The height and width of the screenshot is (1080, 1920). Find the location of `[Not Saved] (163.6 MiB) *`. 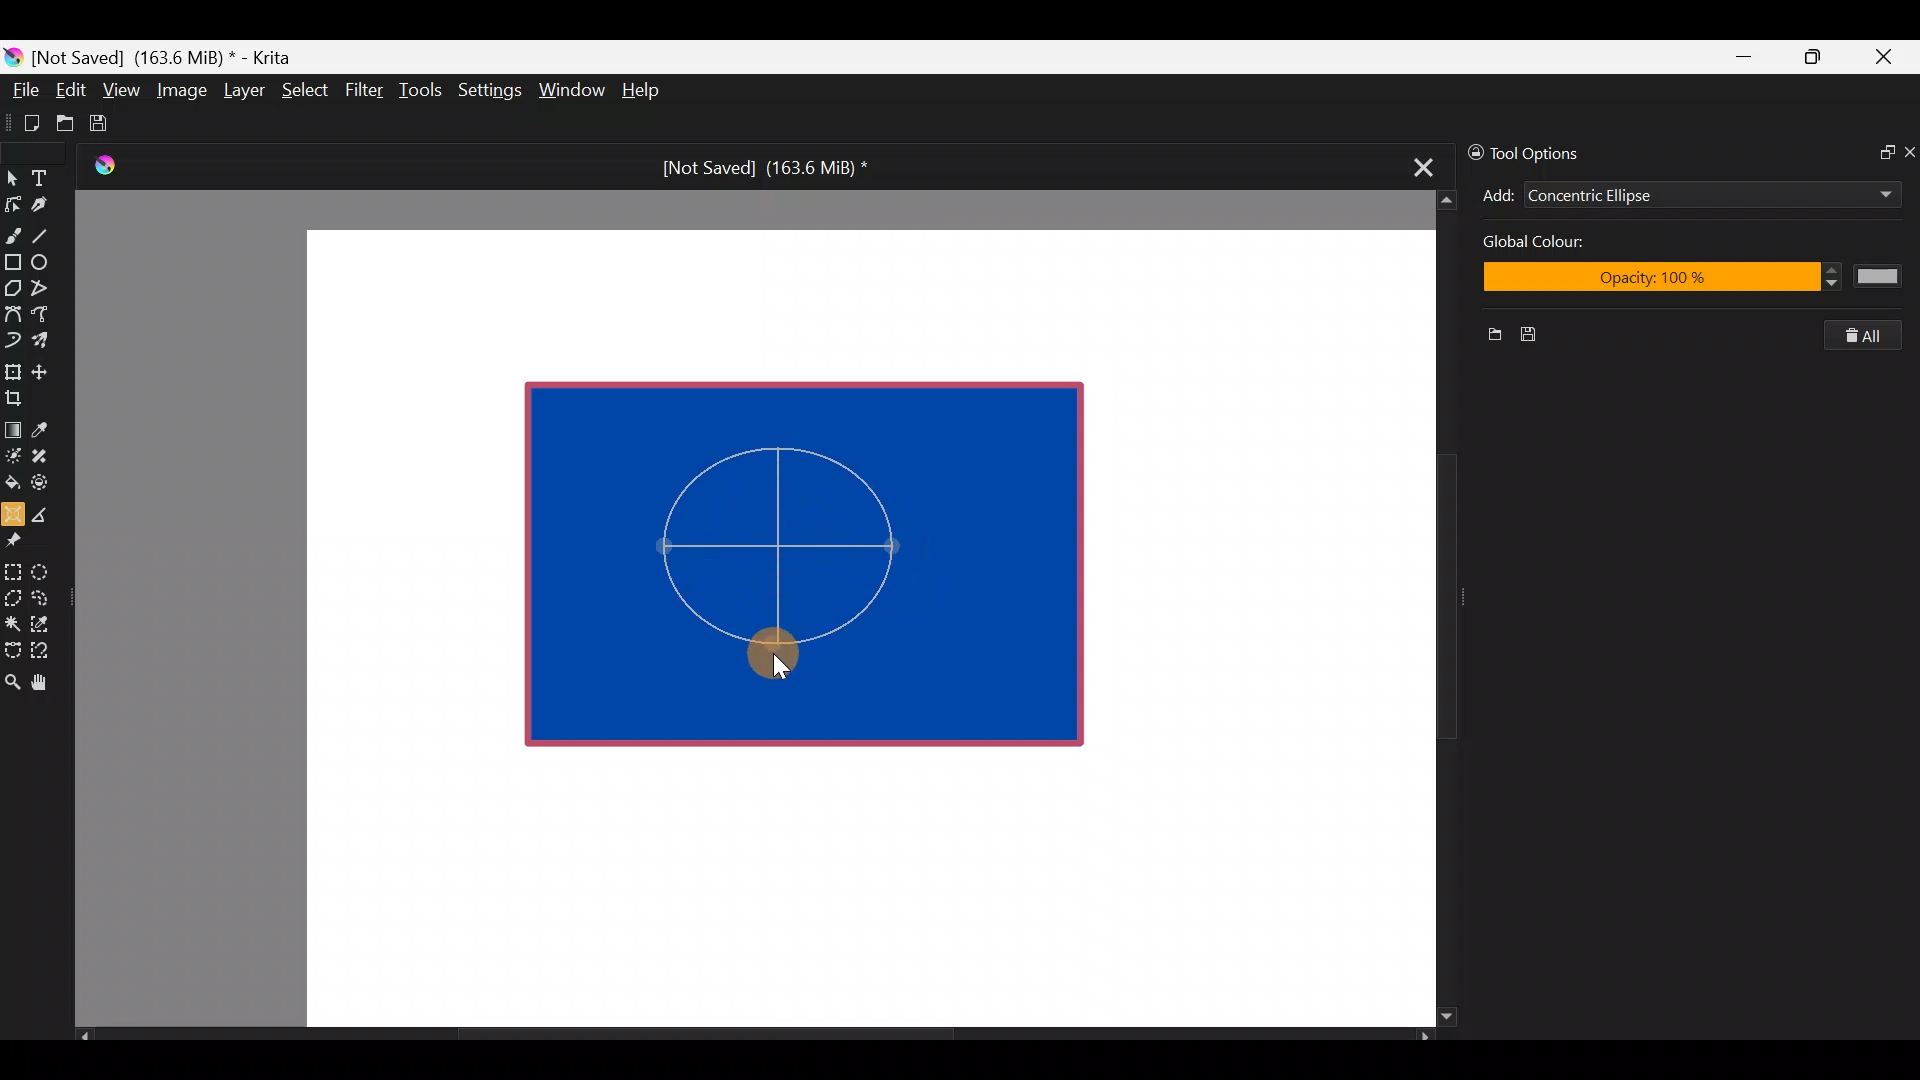

[Not Saved] (163.6 MiB) * is located at coordinates (757, 168).